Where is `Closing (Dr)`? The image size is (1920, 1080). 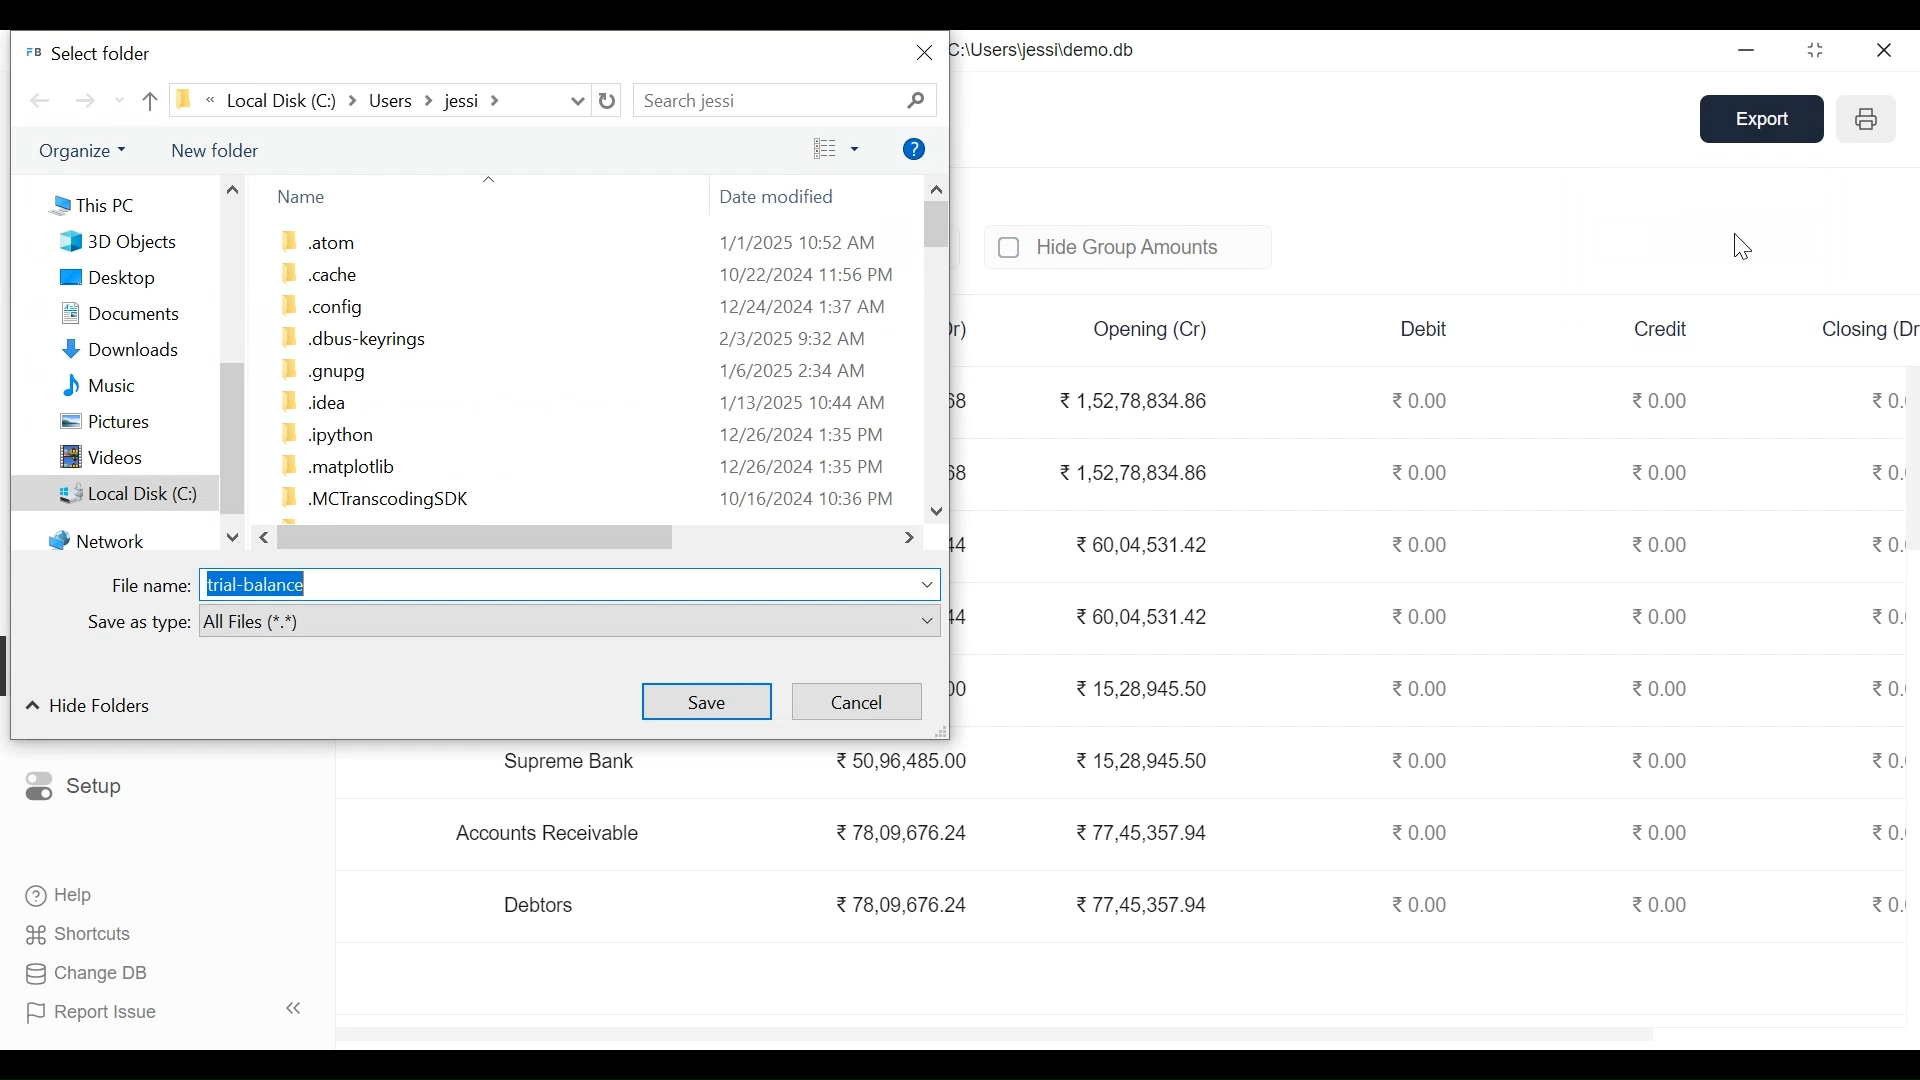
Closing (Dr) is located at coordinates (1868, 326).